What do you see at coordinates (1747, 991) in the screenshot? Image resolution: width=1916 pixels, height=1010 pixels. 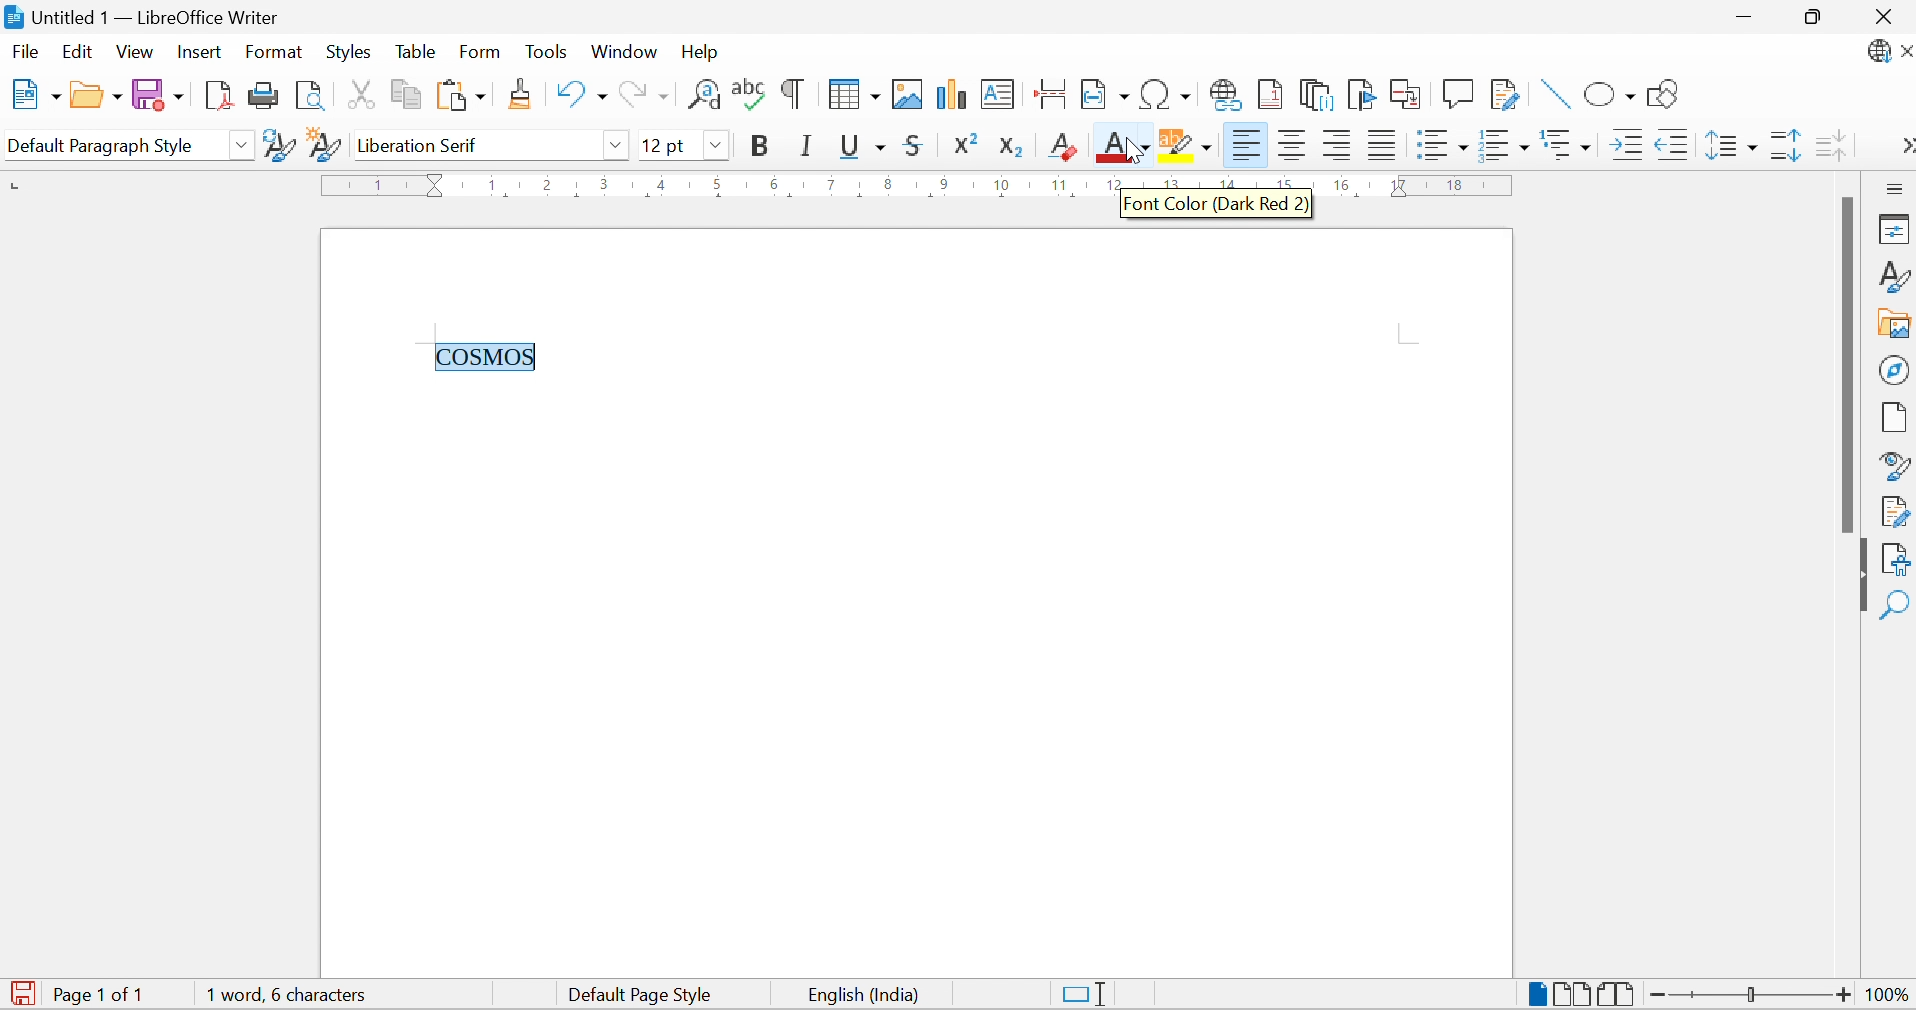 I see `Slider` at bounding box center [1747, 991].